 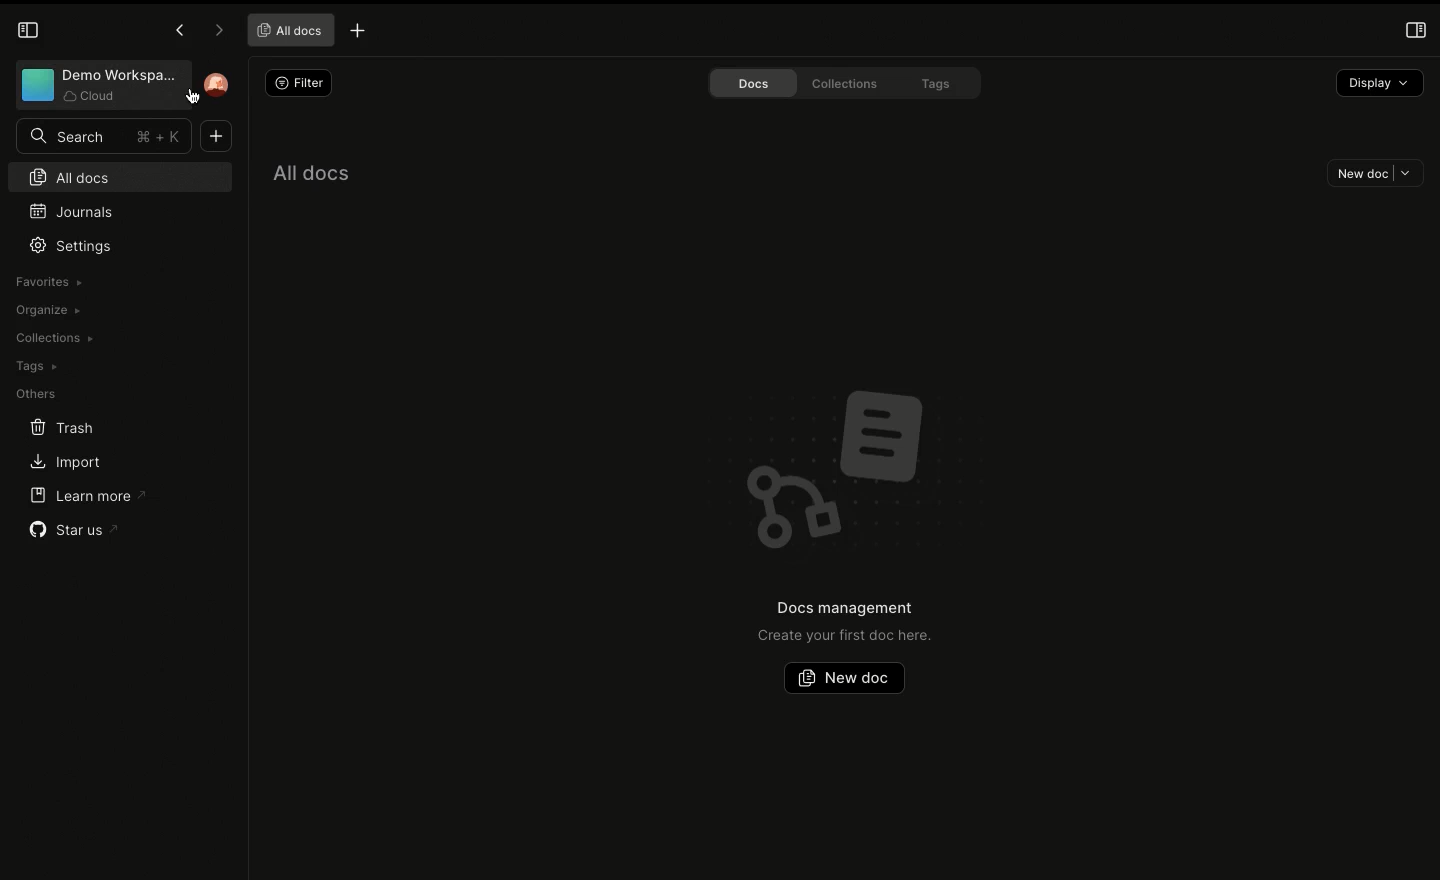 What do you see at coordinates (215, 89) in the screenshot?
I see `User` at bounding box center [215, 89].